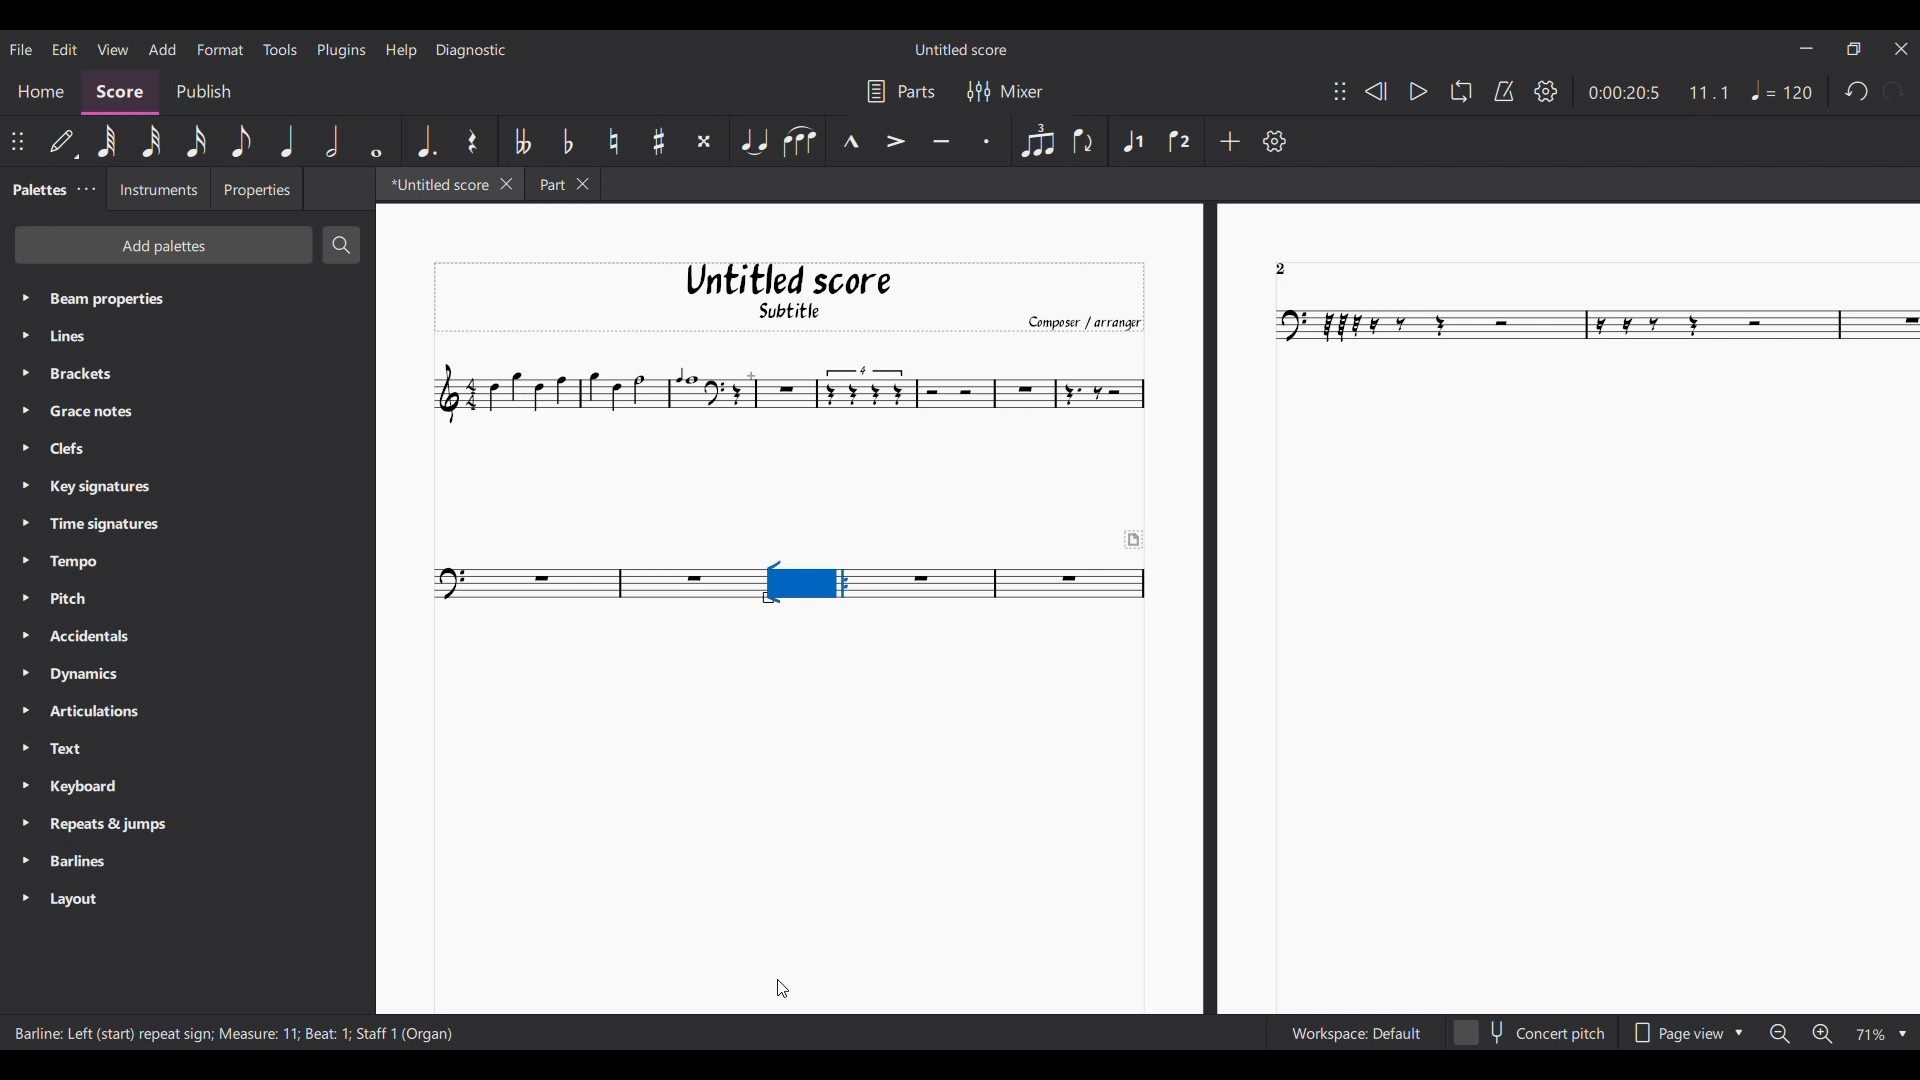  I want to click on Search, so click(341, 244).